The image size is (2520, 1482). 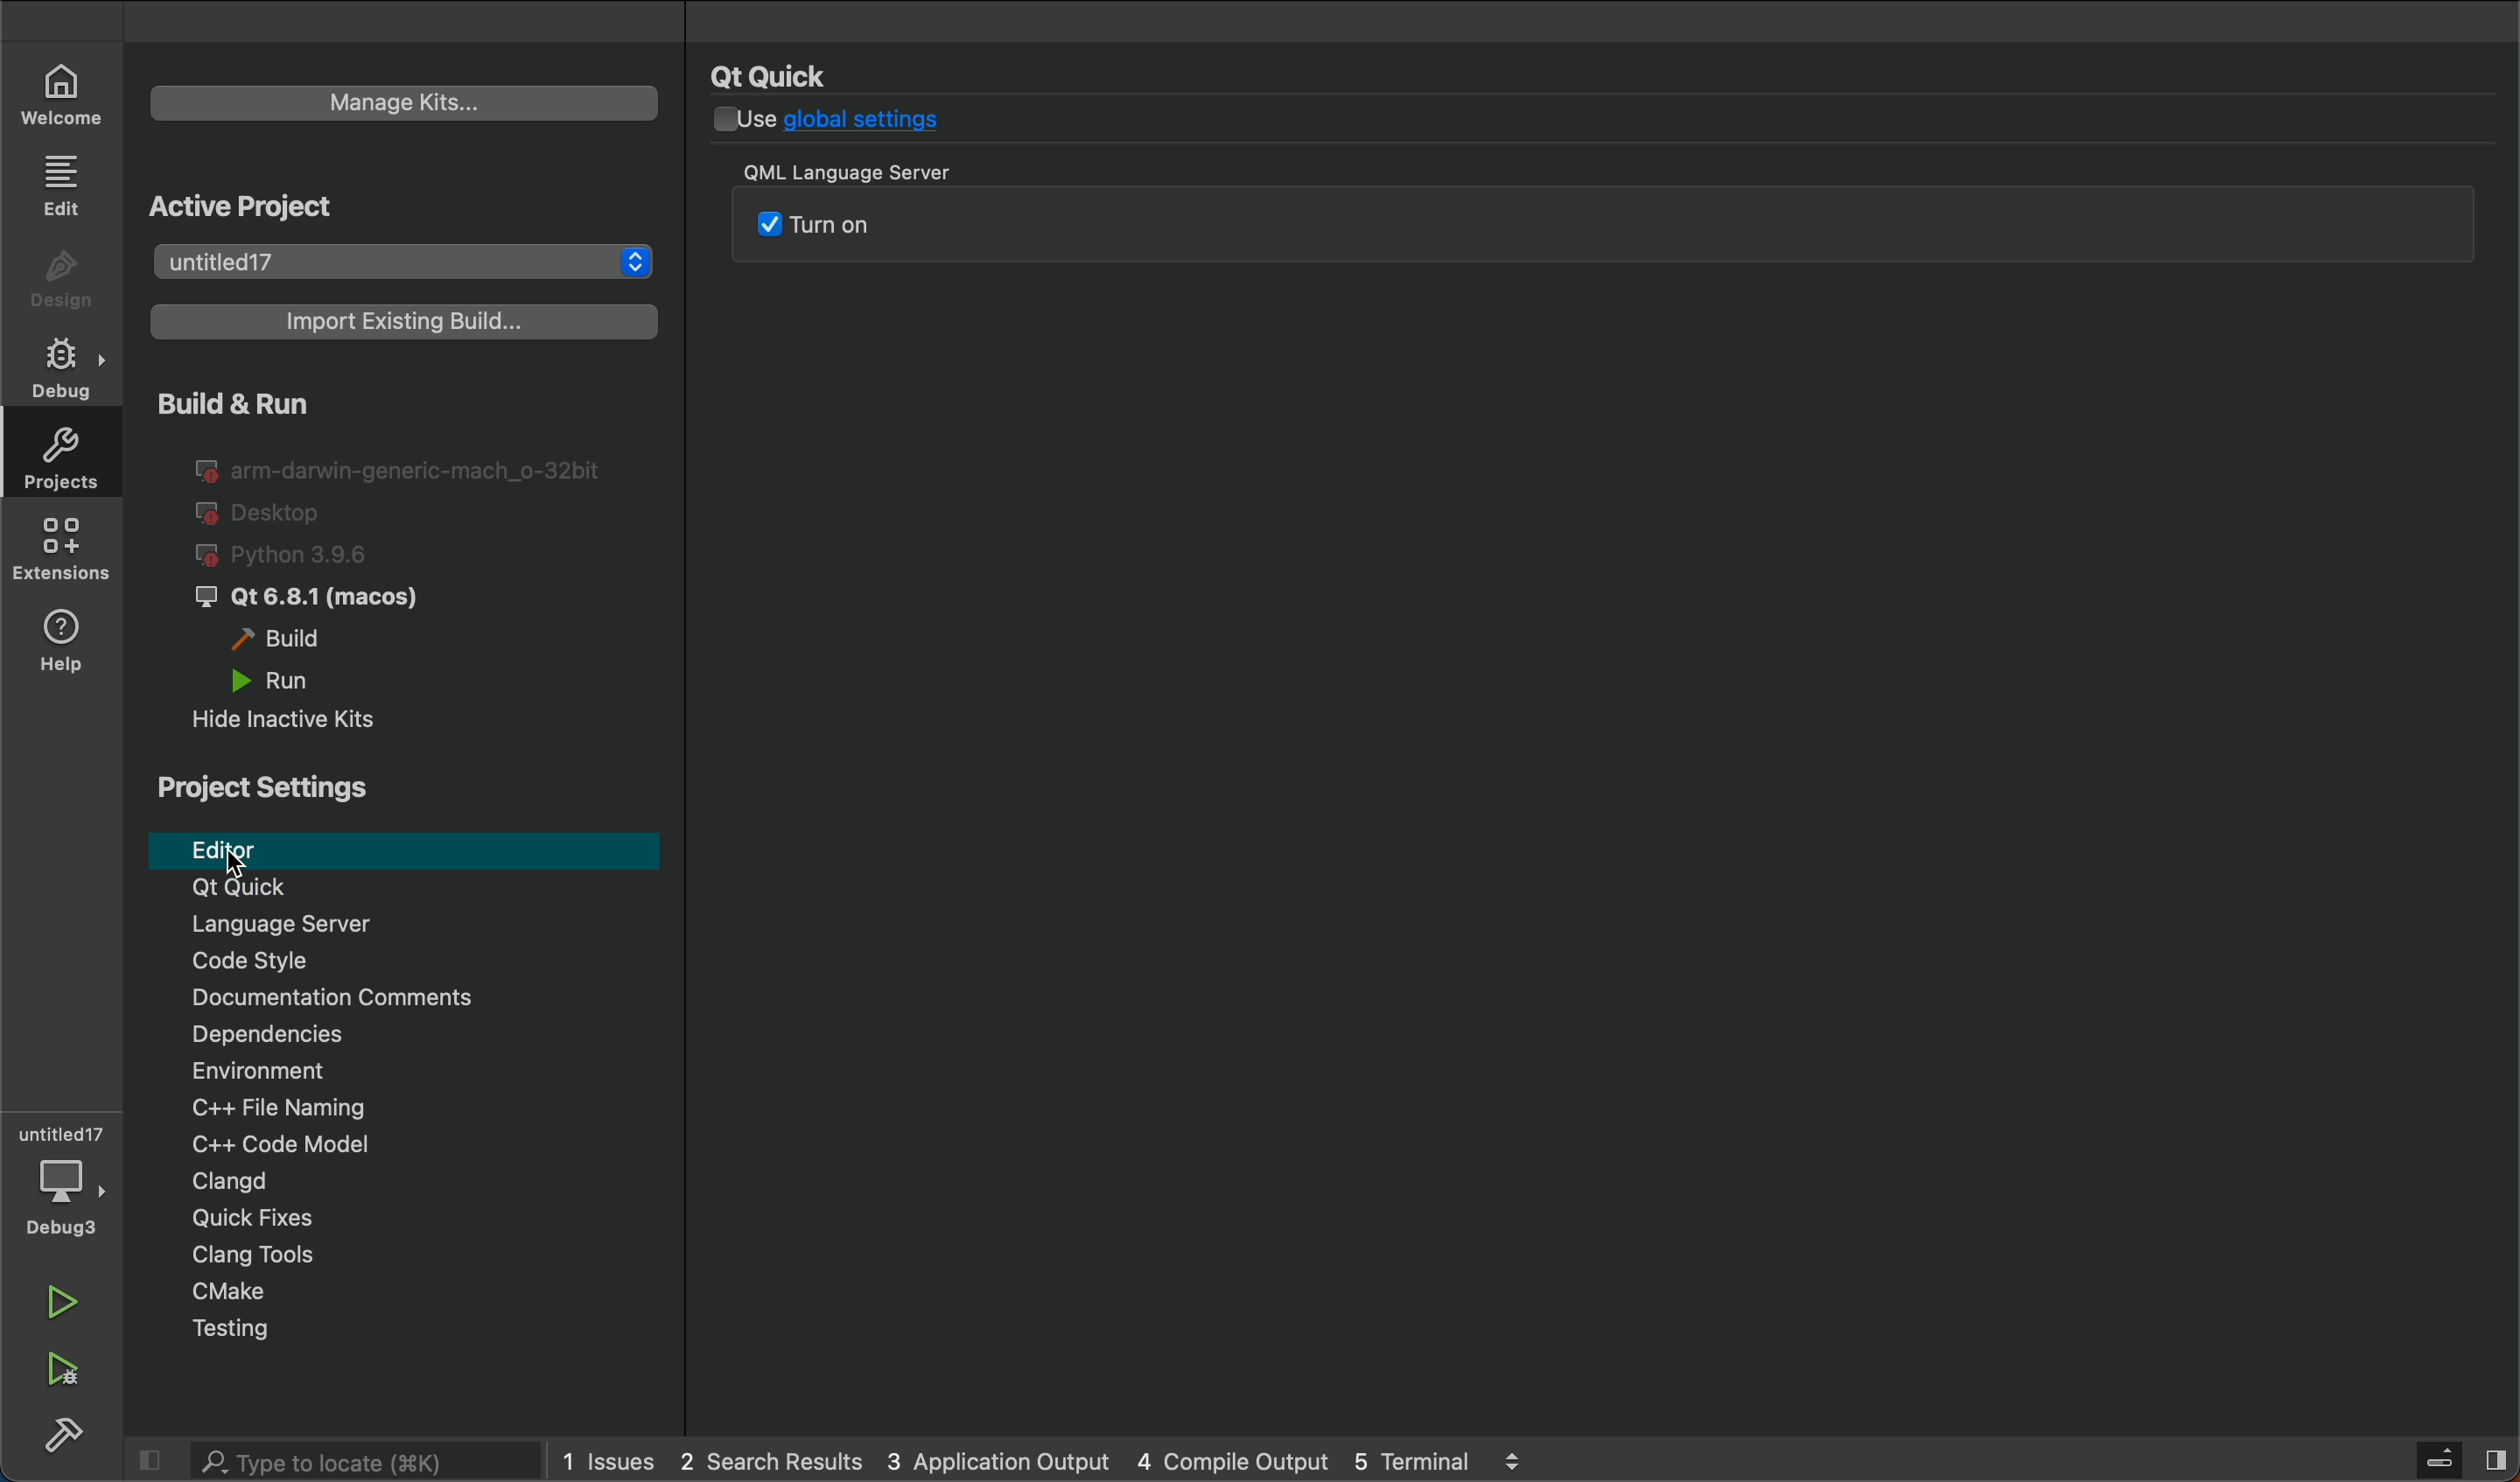 What do you see at coordinates (411, 1221) in the screenshot?
I see `Quick fixes` at bounding box center [411, 1221].